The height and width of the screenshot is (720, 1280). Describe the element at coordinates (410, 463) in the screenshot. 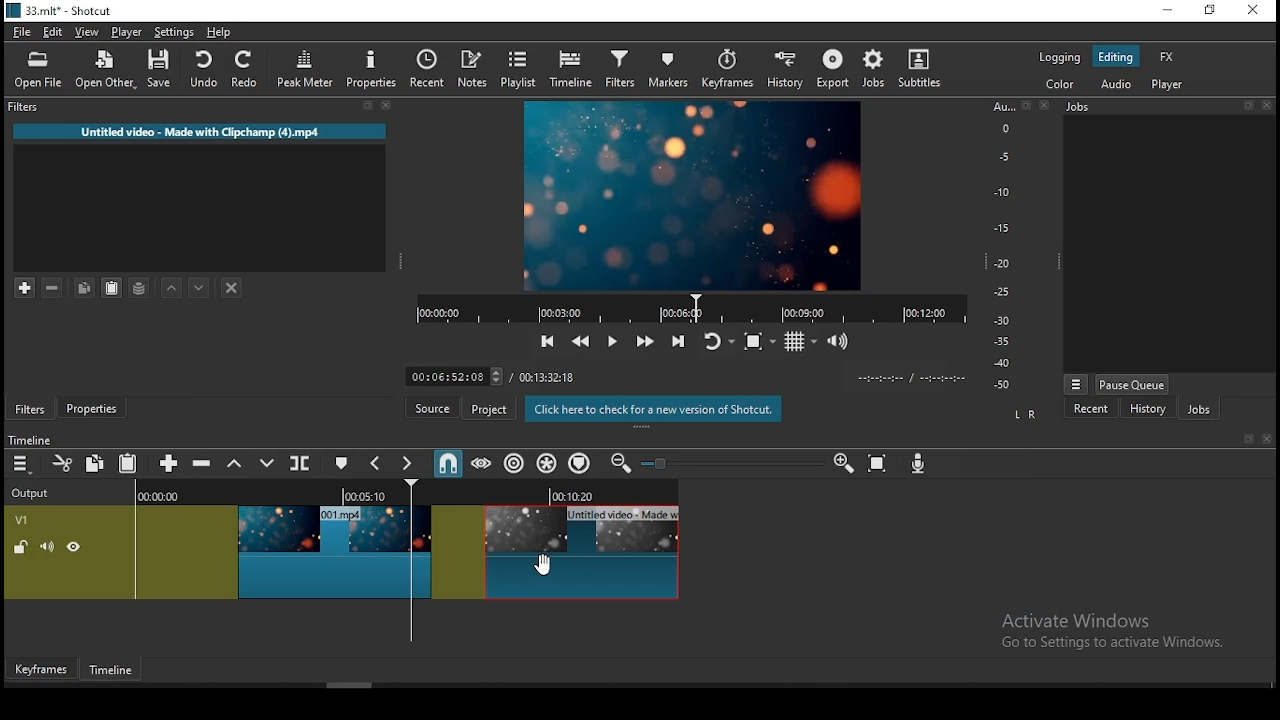

I see `next marker` at that location.